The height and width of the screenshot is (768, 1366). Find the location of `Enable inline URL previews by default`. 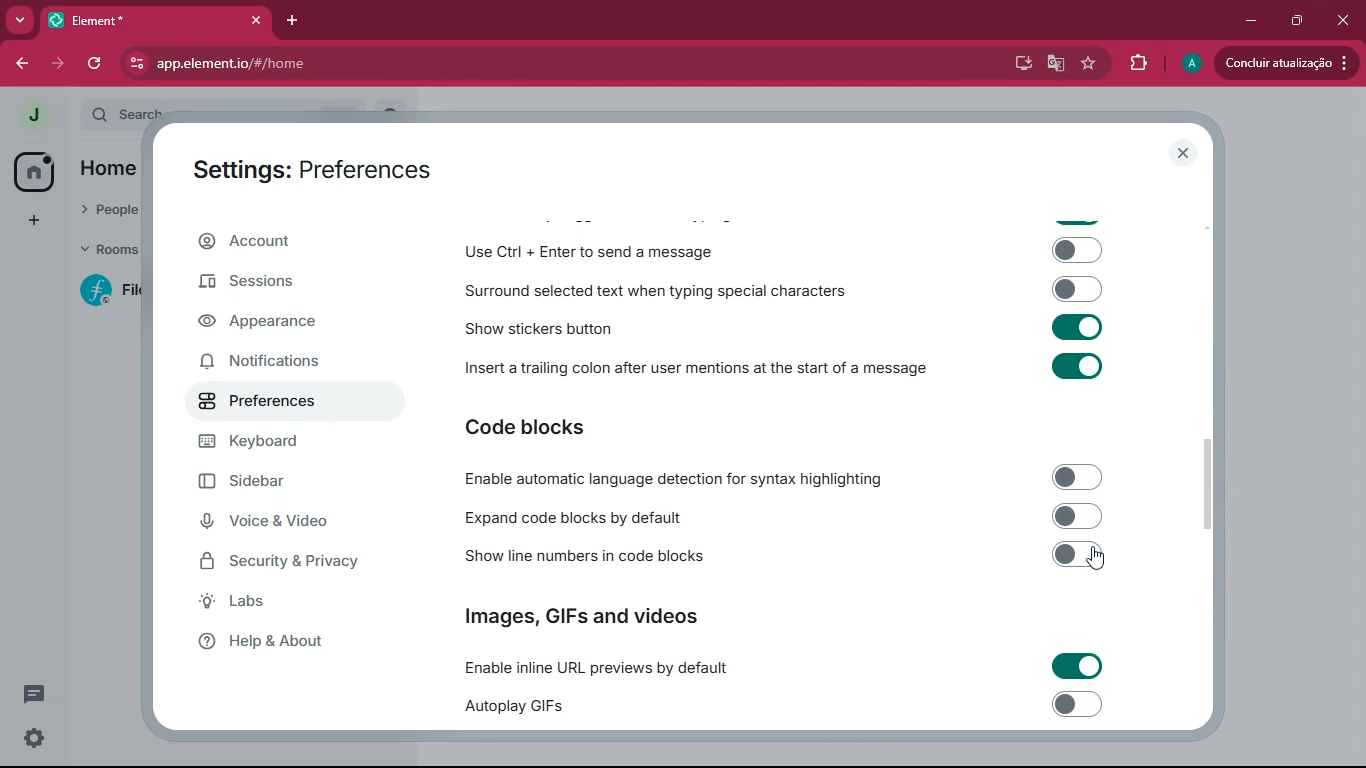

Enable inline URL previews by default is located at coordinates (781, 667).